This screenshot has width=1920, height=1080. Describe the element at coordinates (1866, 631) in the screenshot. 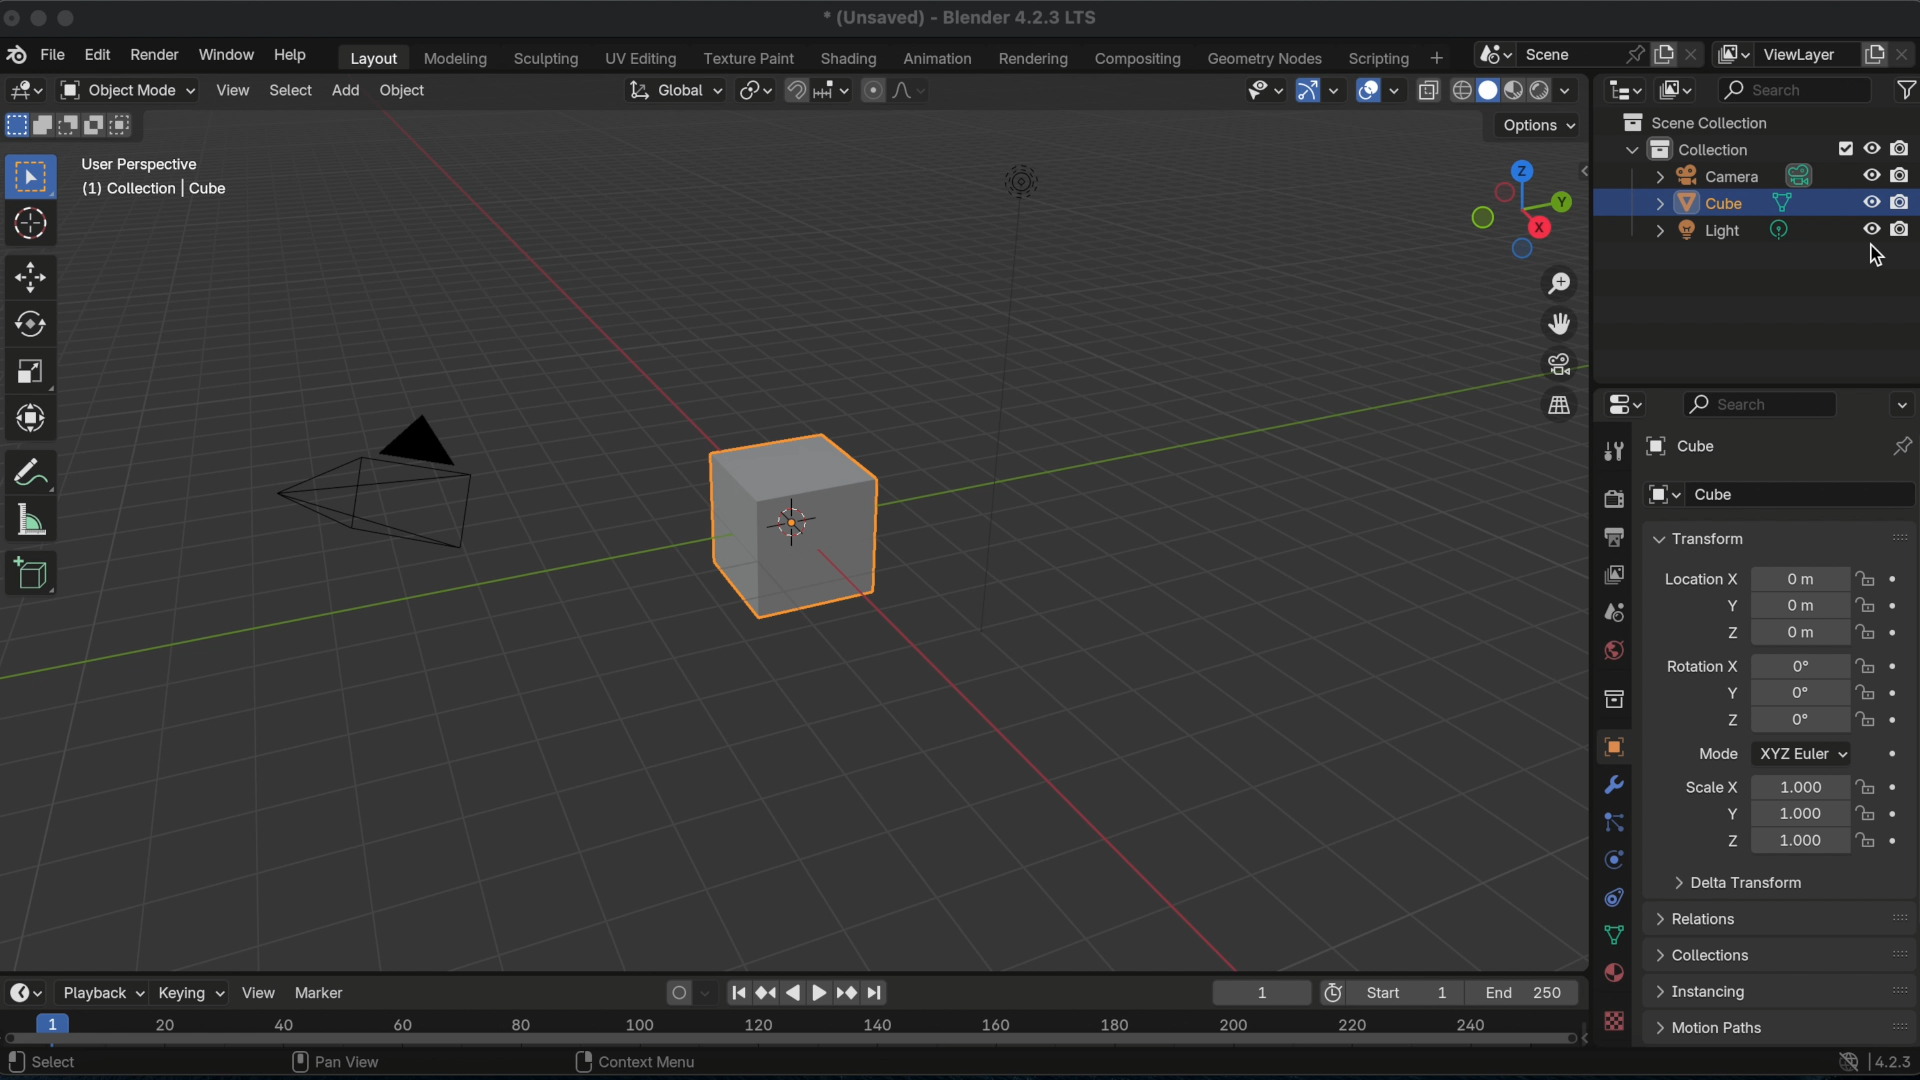

I see `lock location` at that location.